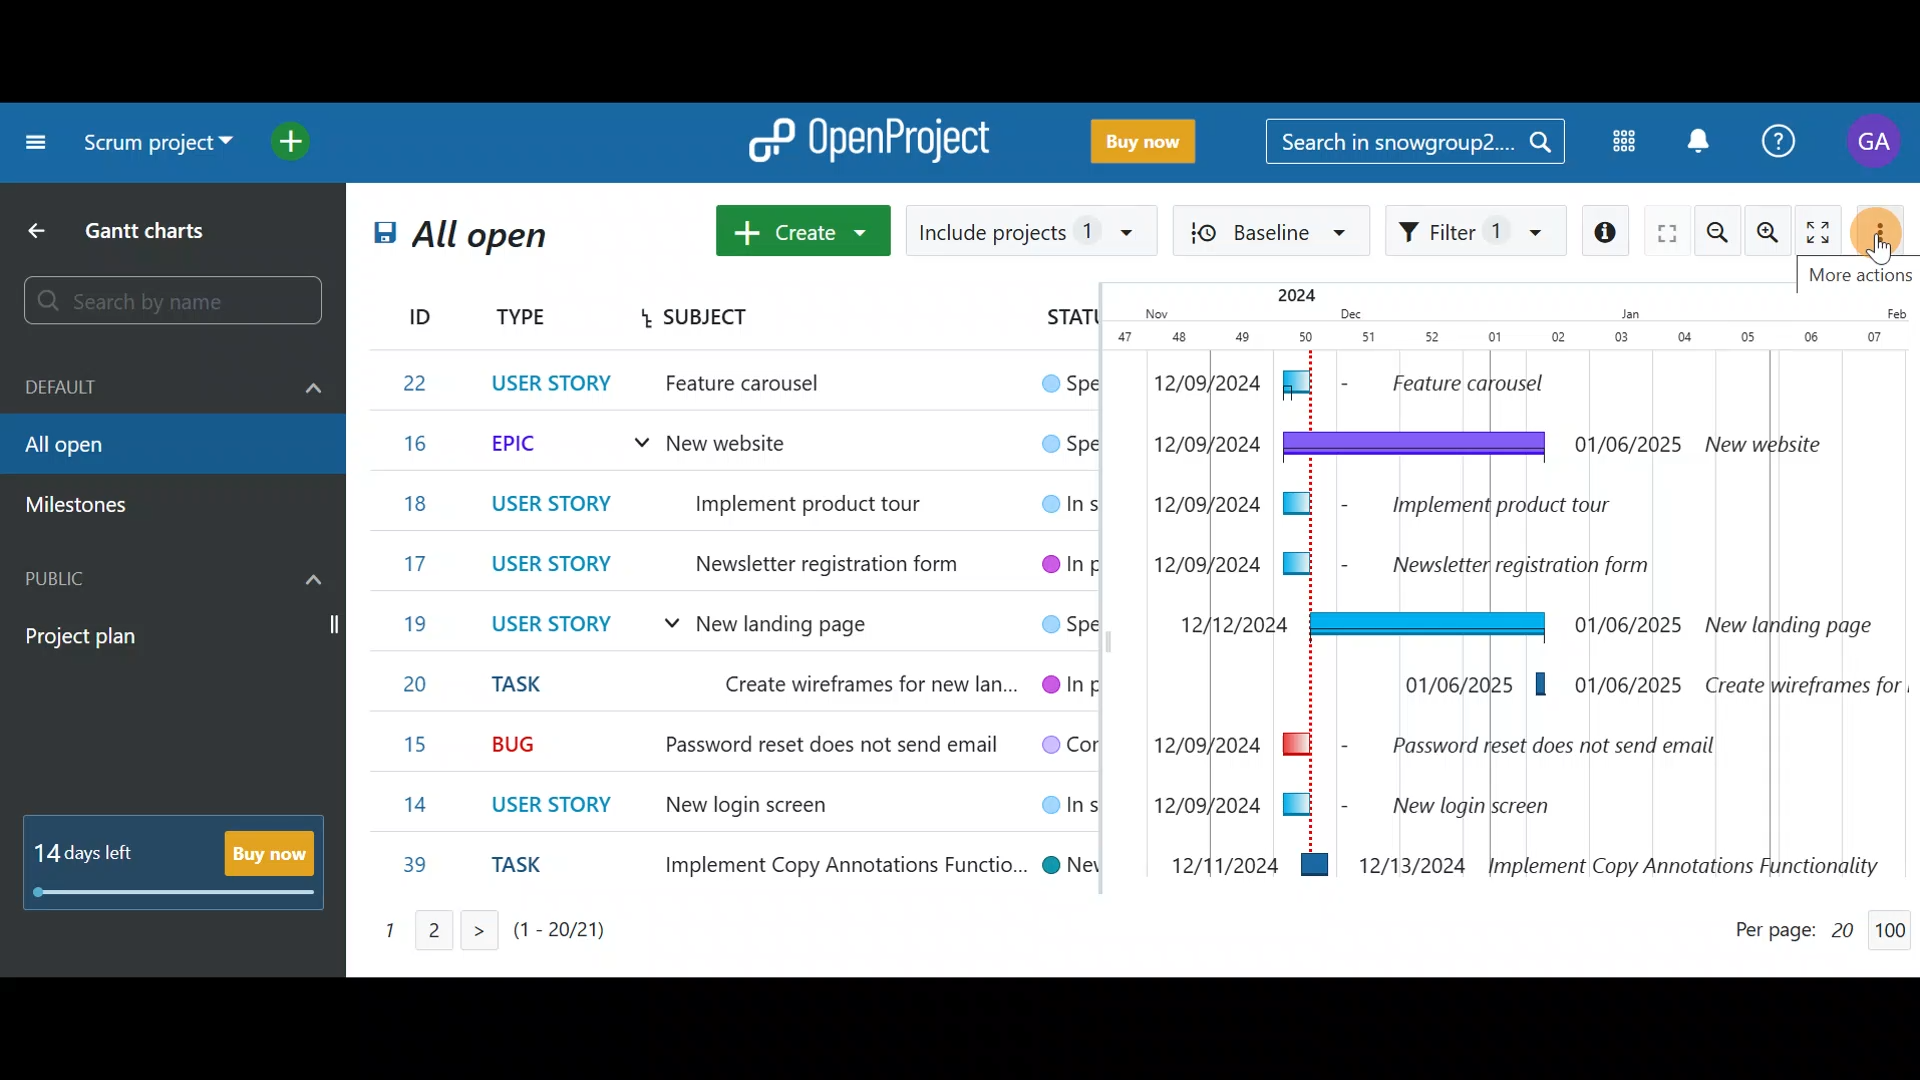  What do you see at coordinates (1508, 584) in the screenshot?
I see `Gantt chart` at bounding box center [1508, 584].